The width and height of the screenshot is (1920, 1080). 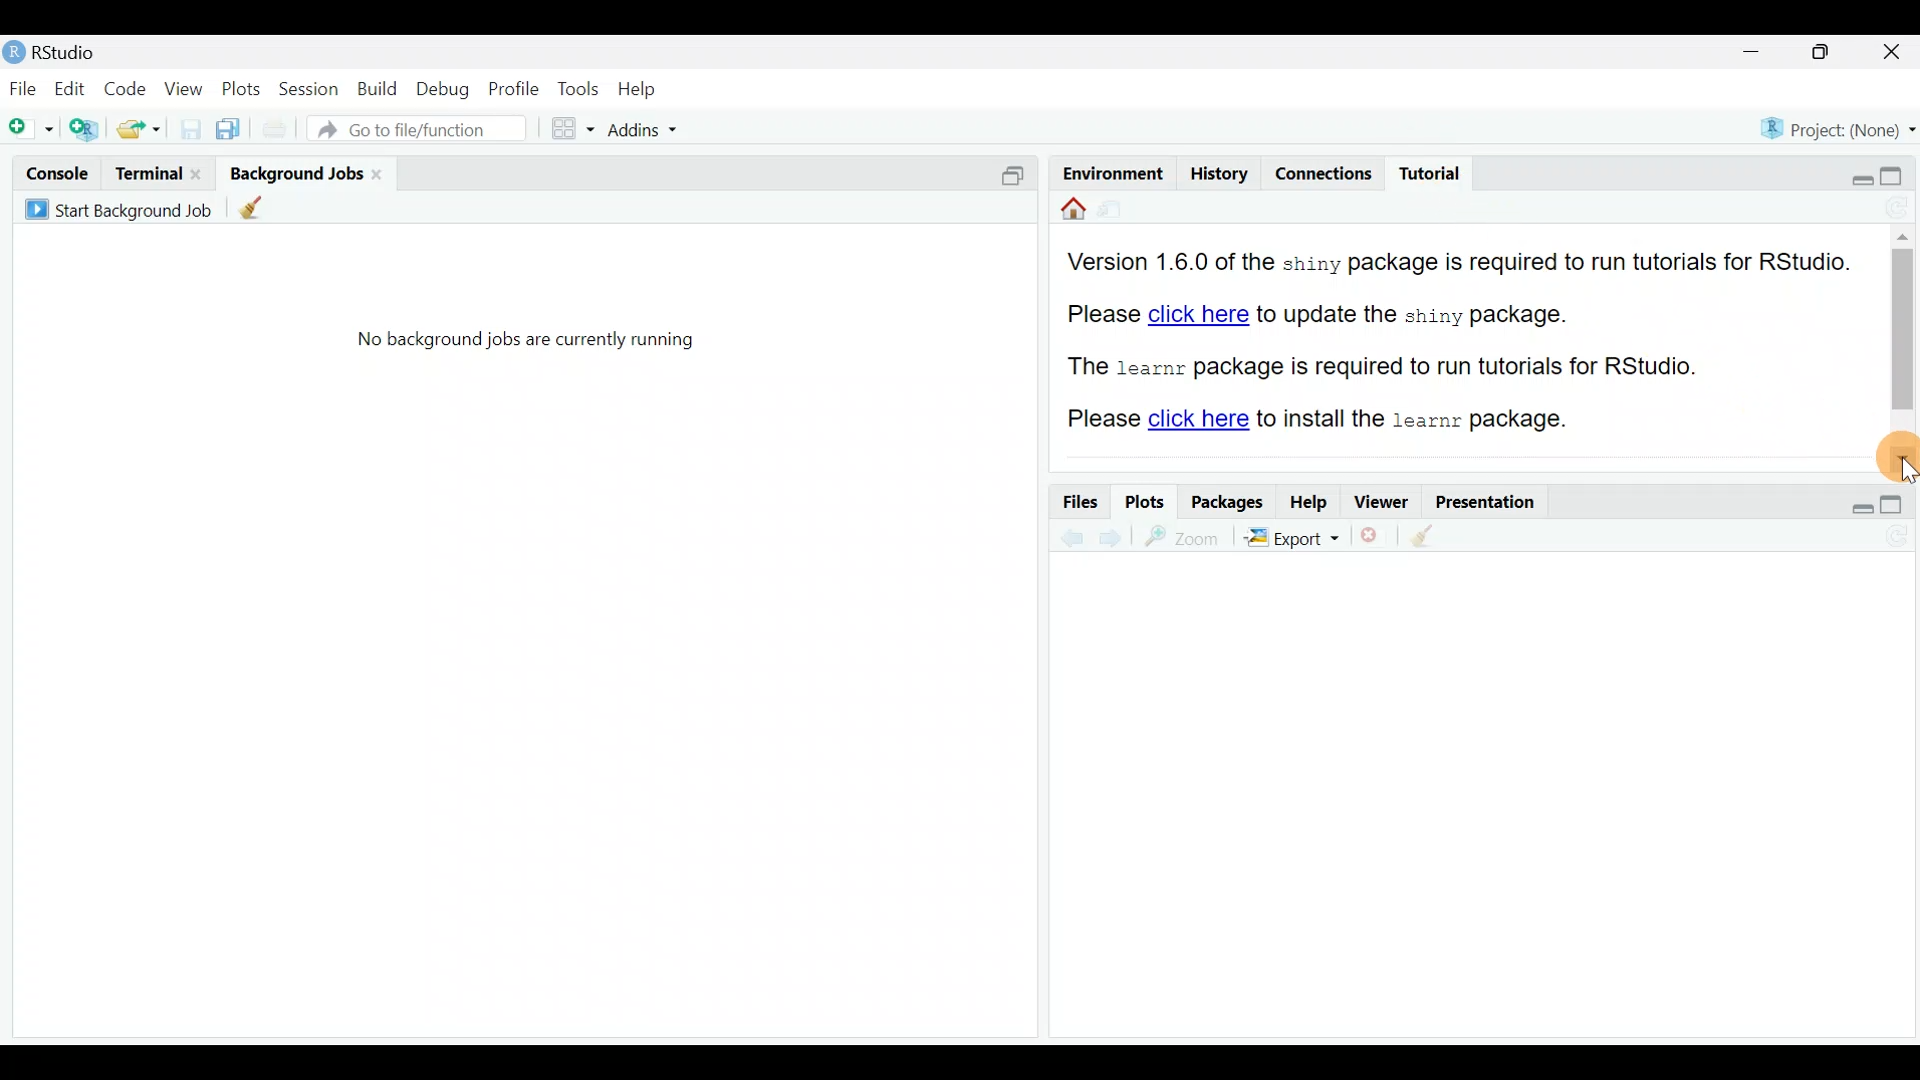 What do you see at coordinates (1835, 129) in the screenshot?
I see `Project: (None)` at bounding box center [1835, 129].